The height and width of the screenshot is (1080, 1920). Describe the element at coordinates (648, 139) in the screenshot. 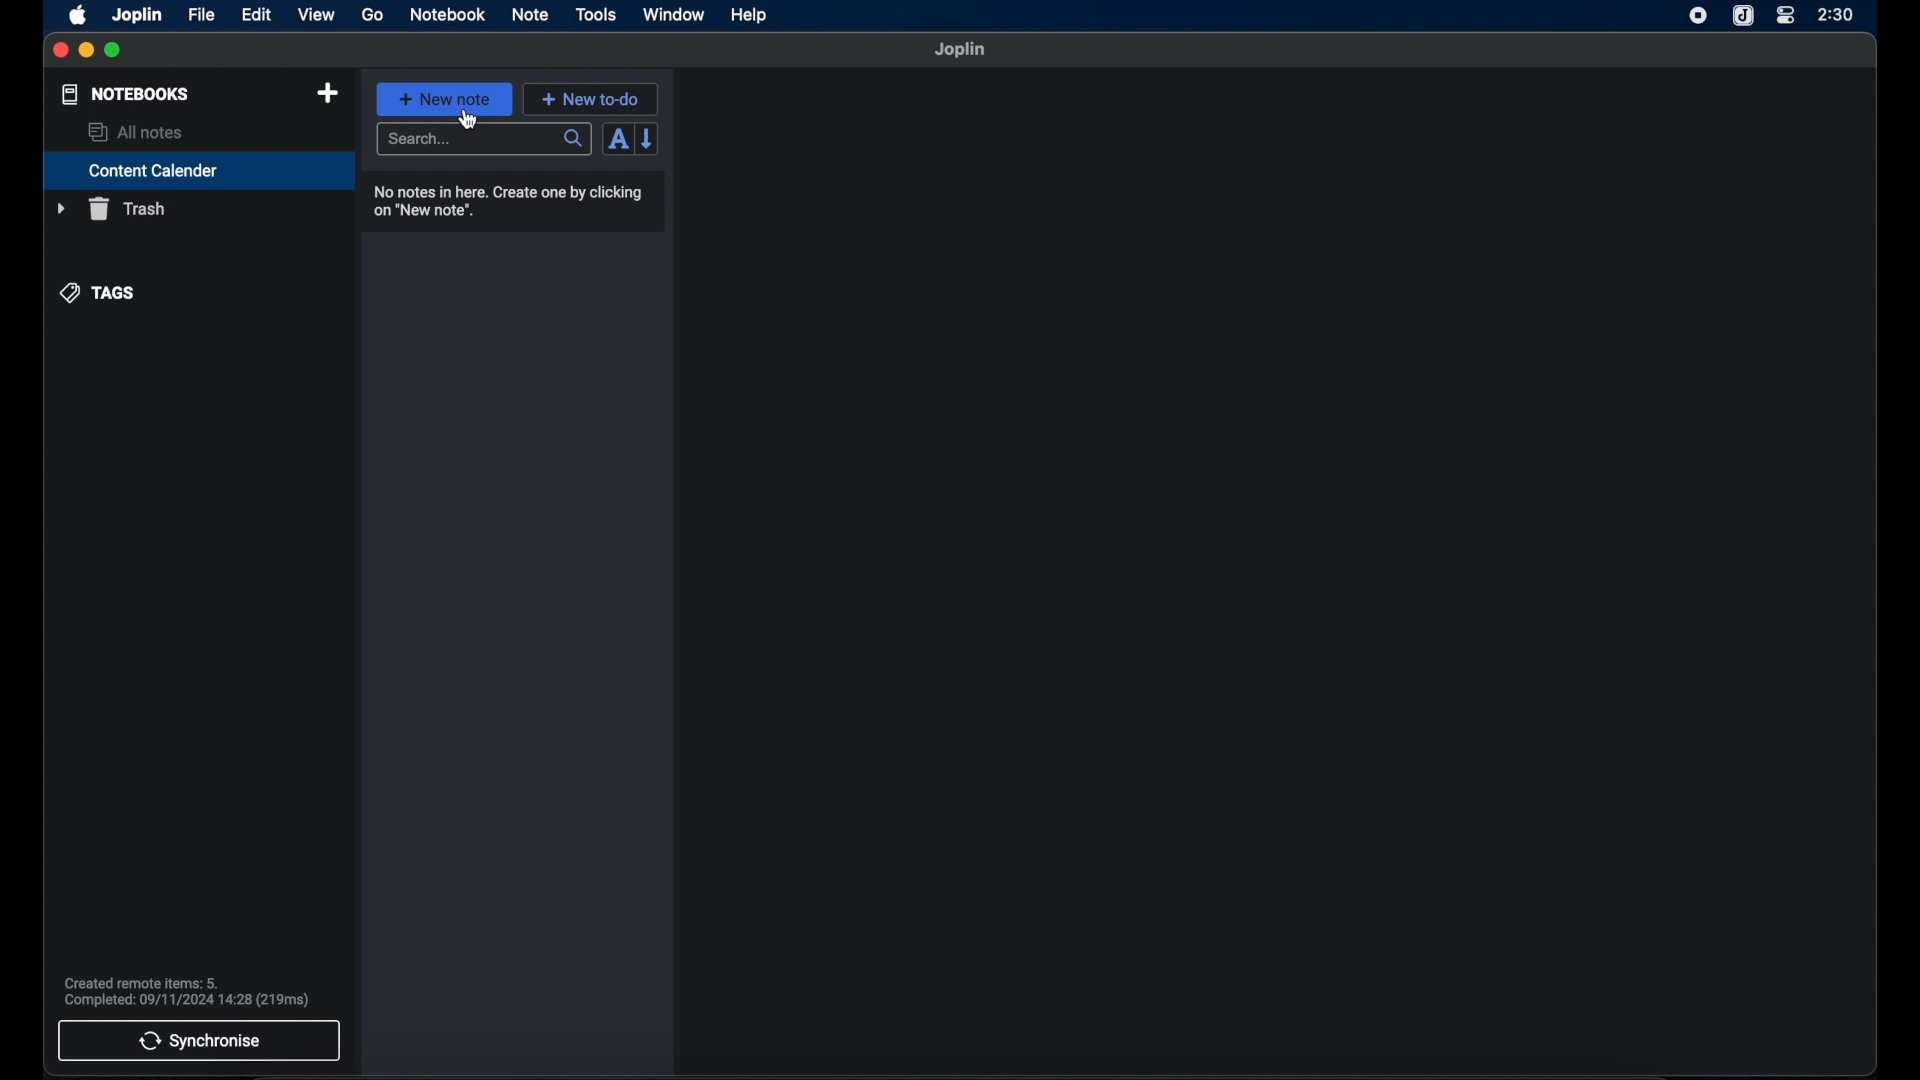

I see `reverse sort order` at that location.